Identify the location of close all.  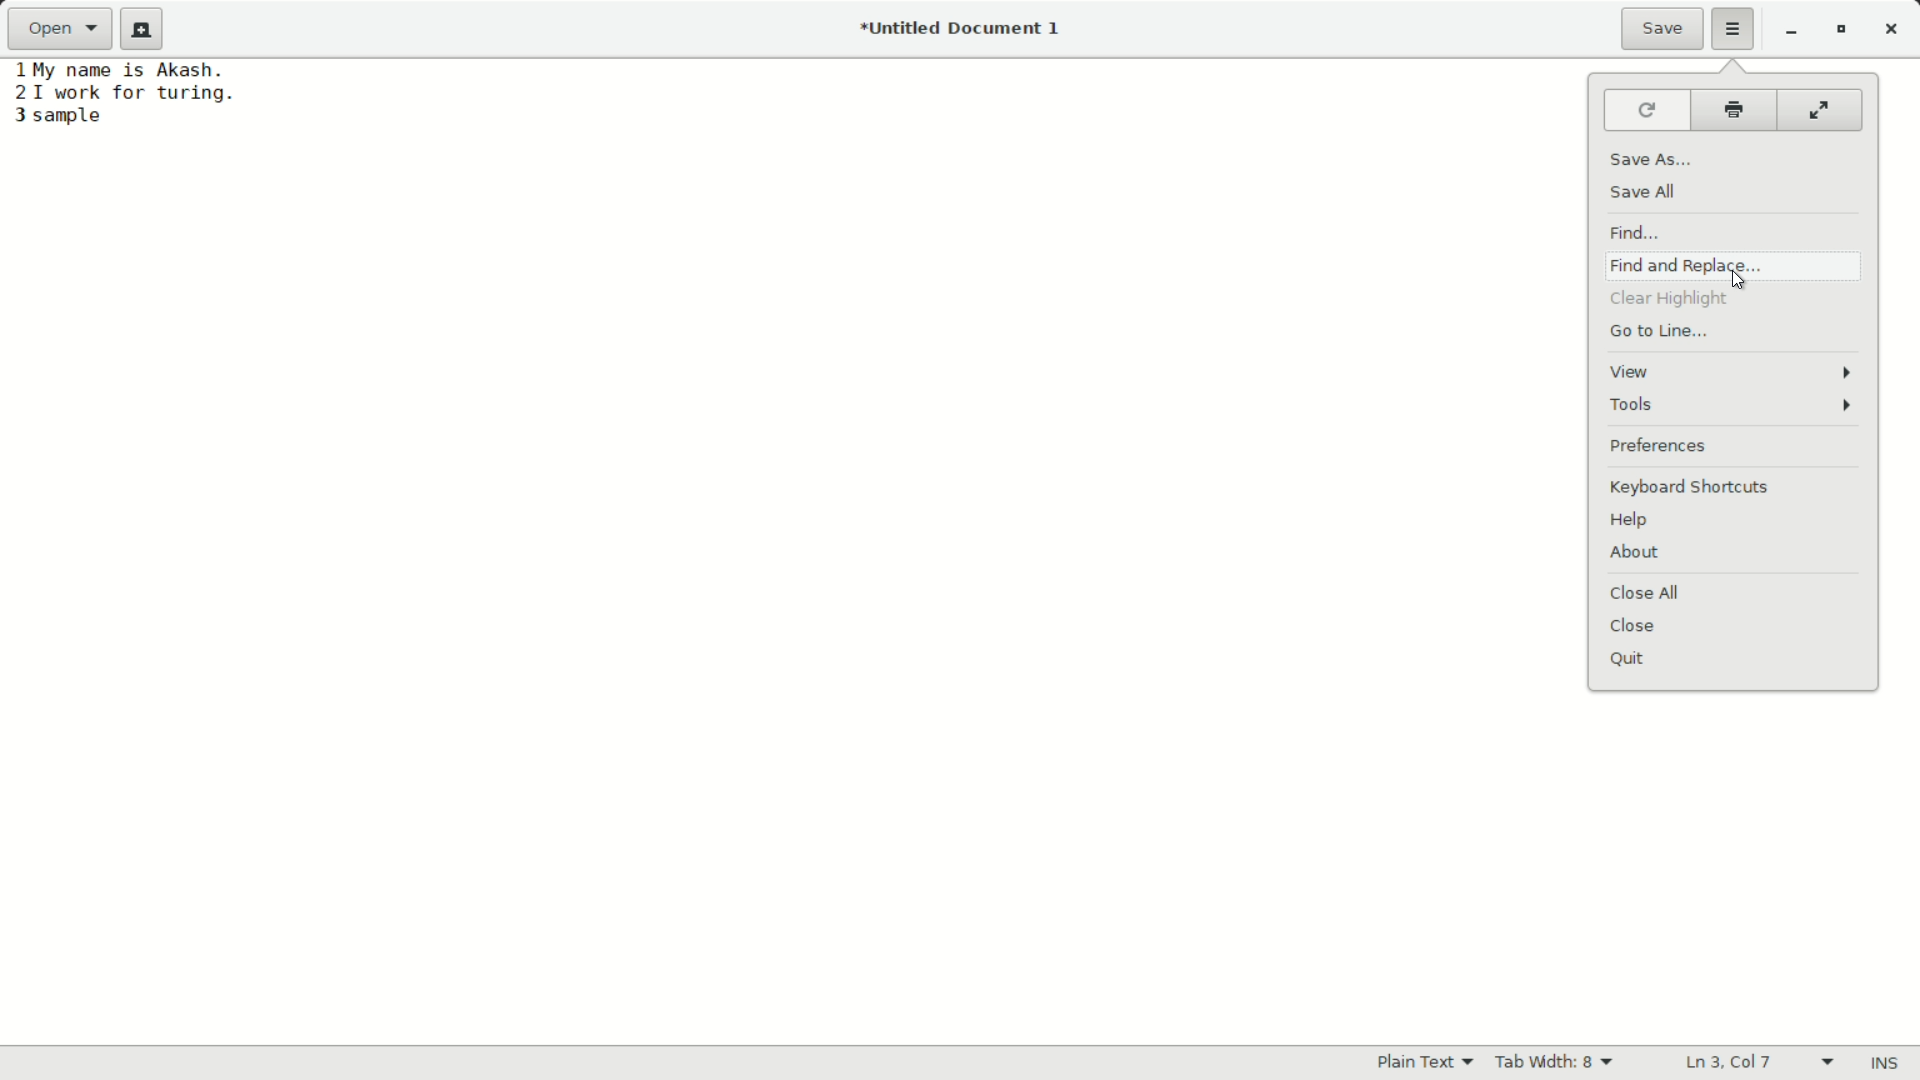
(1645, 594).